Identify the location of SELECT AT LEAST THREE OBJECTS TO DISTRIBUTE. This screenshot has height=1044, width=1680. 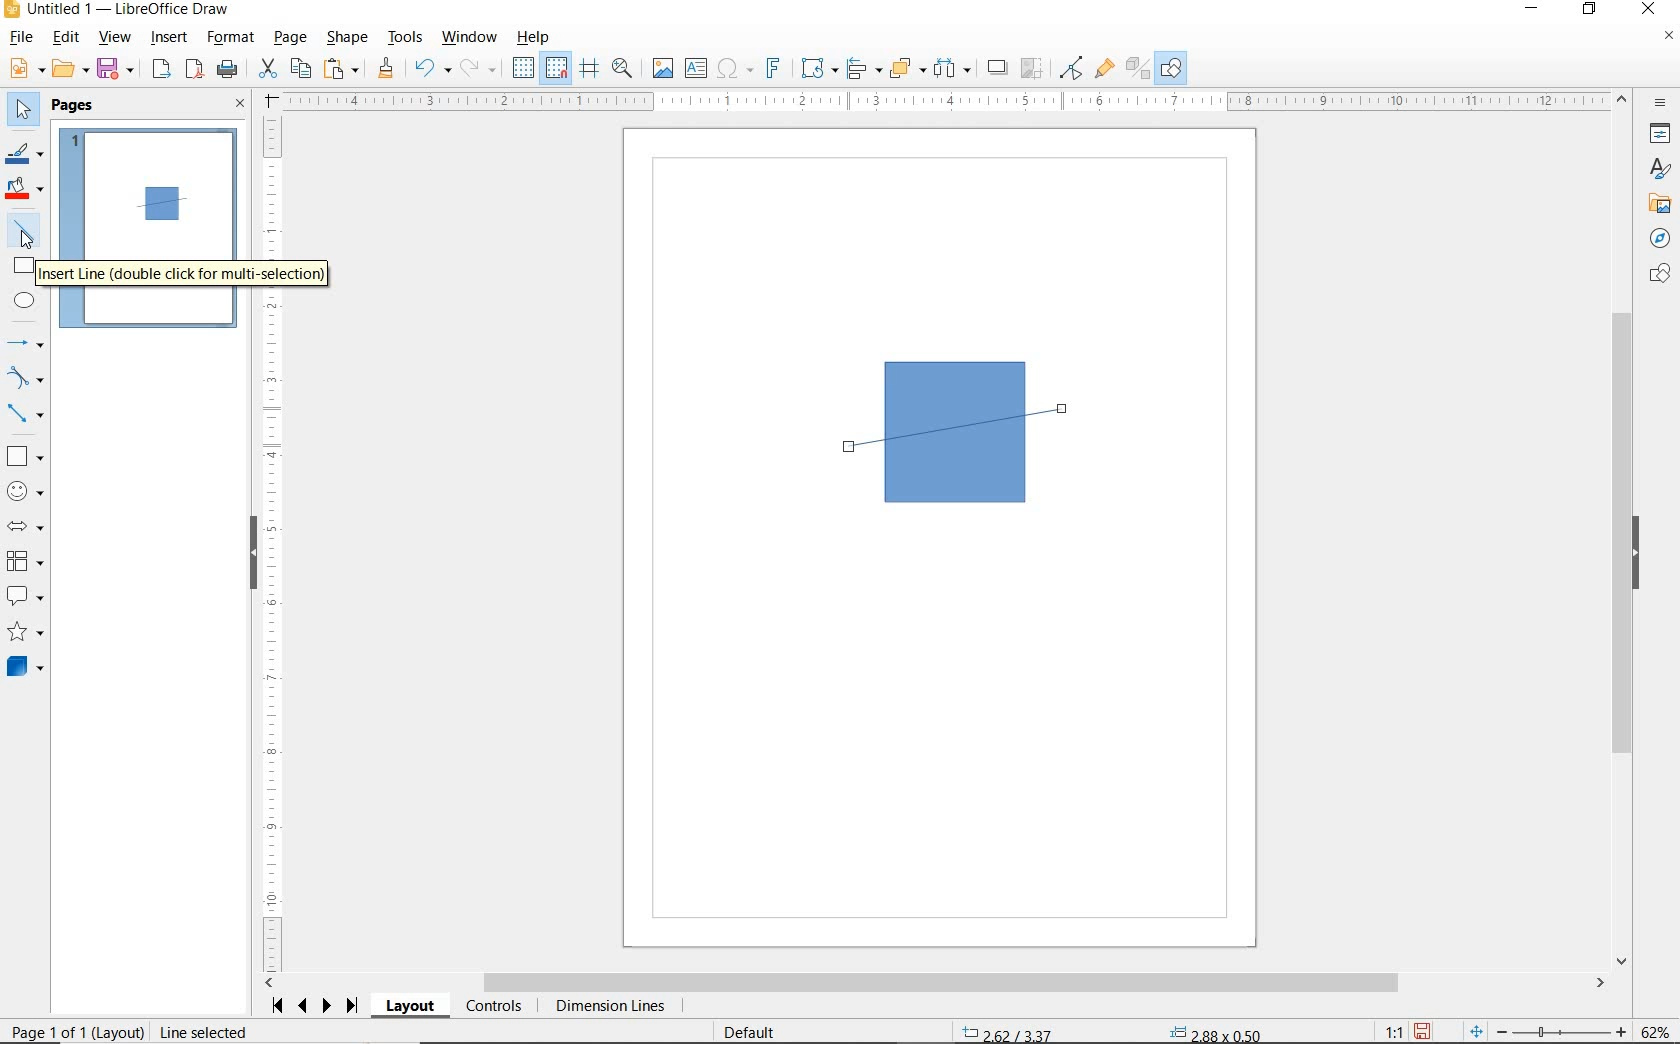
(953, 68).